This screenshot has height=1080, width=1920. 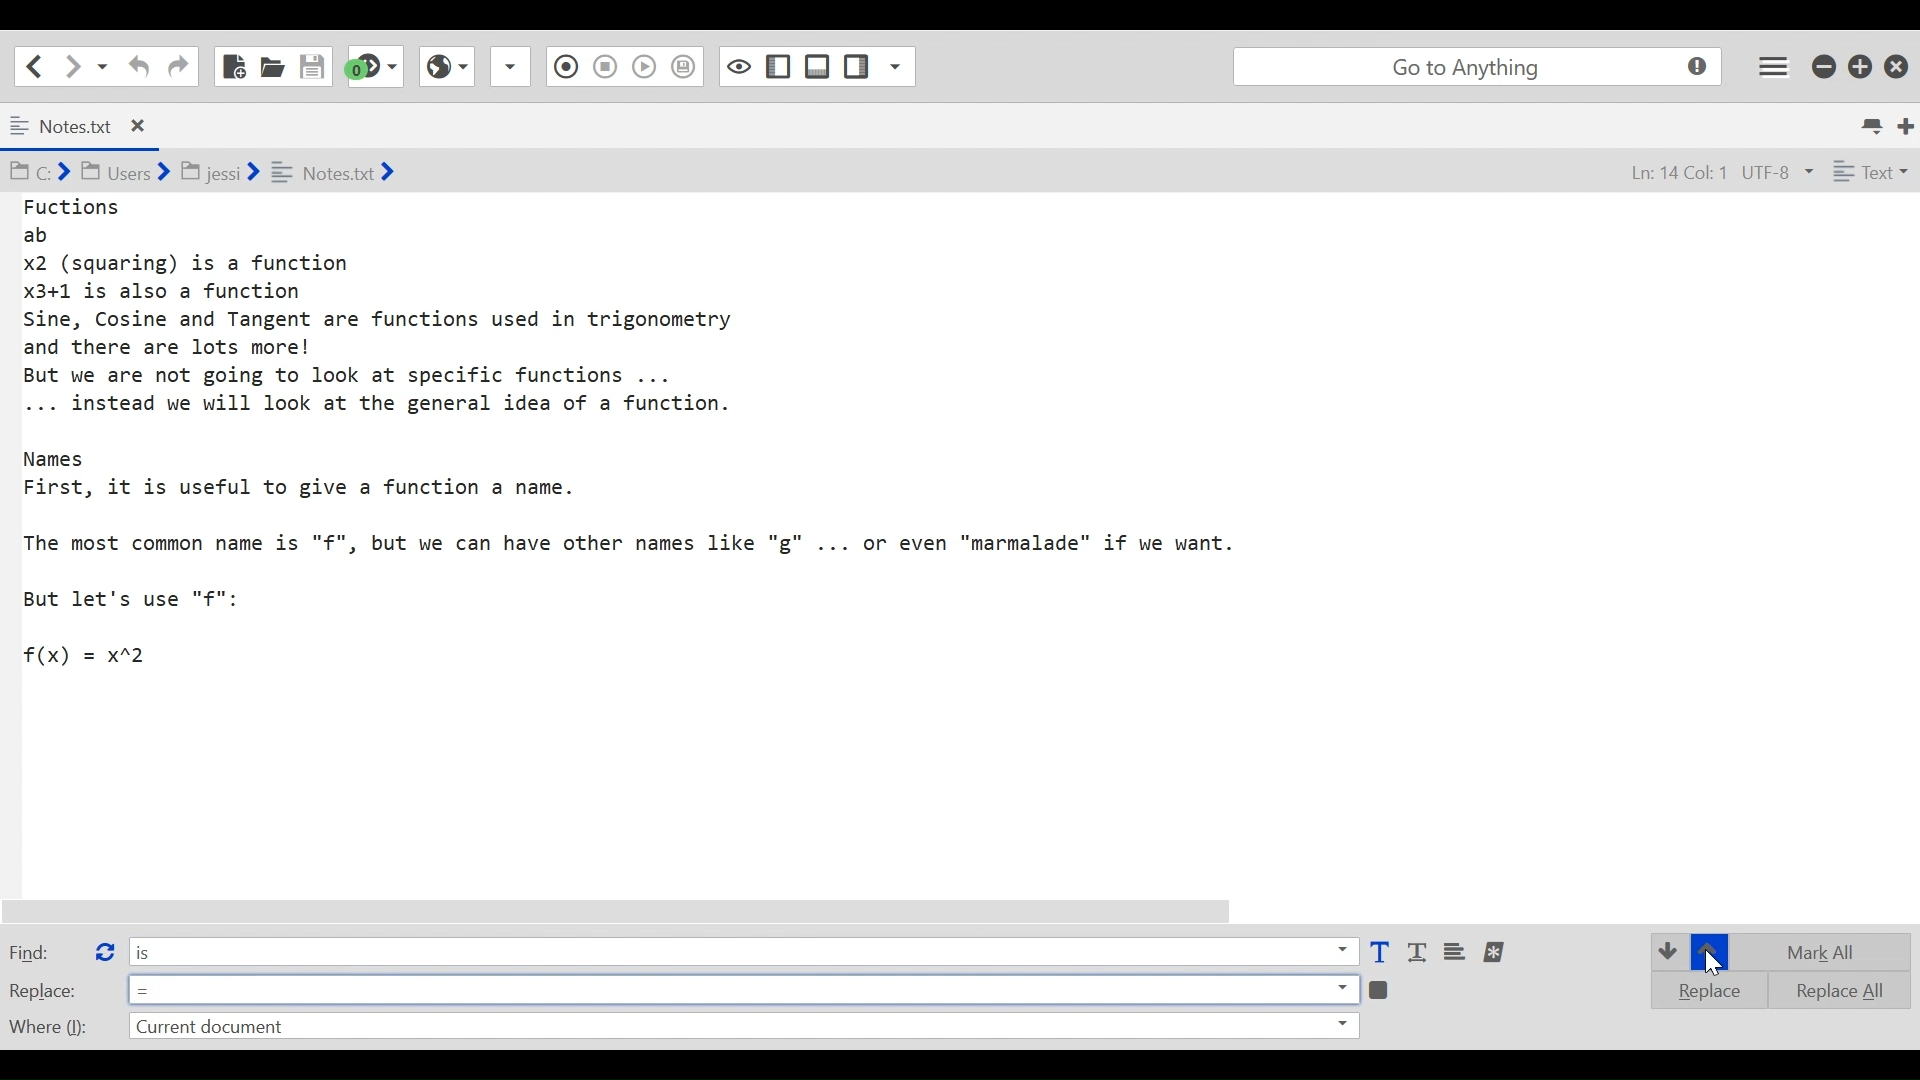 What do you see at coordinates (244, 174) in the screenshot?
I see `Cd BY Users ¥ BJ jessi ¥ = Notesixt &` at bounding box center [244, 174].